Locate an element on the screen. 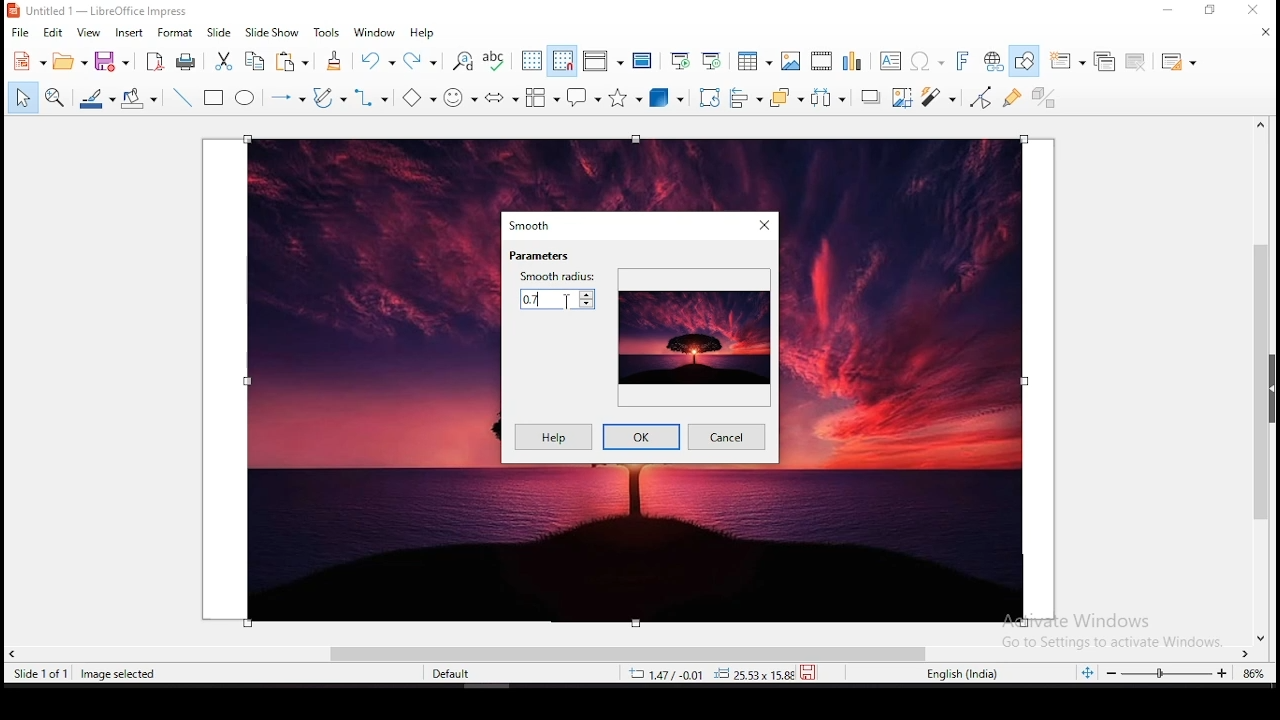 This screenshot has width=1280, height=720. start from first slide is located at coordinates (680, 59).